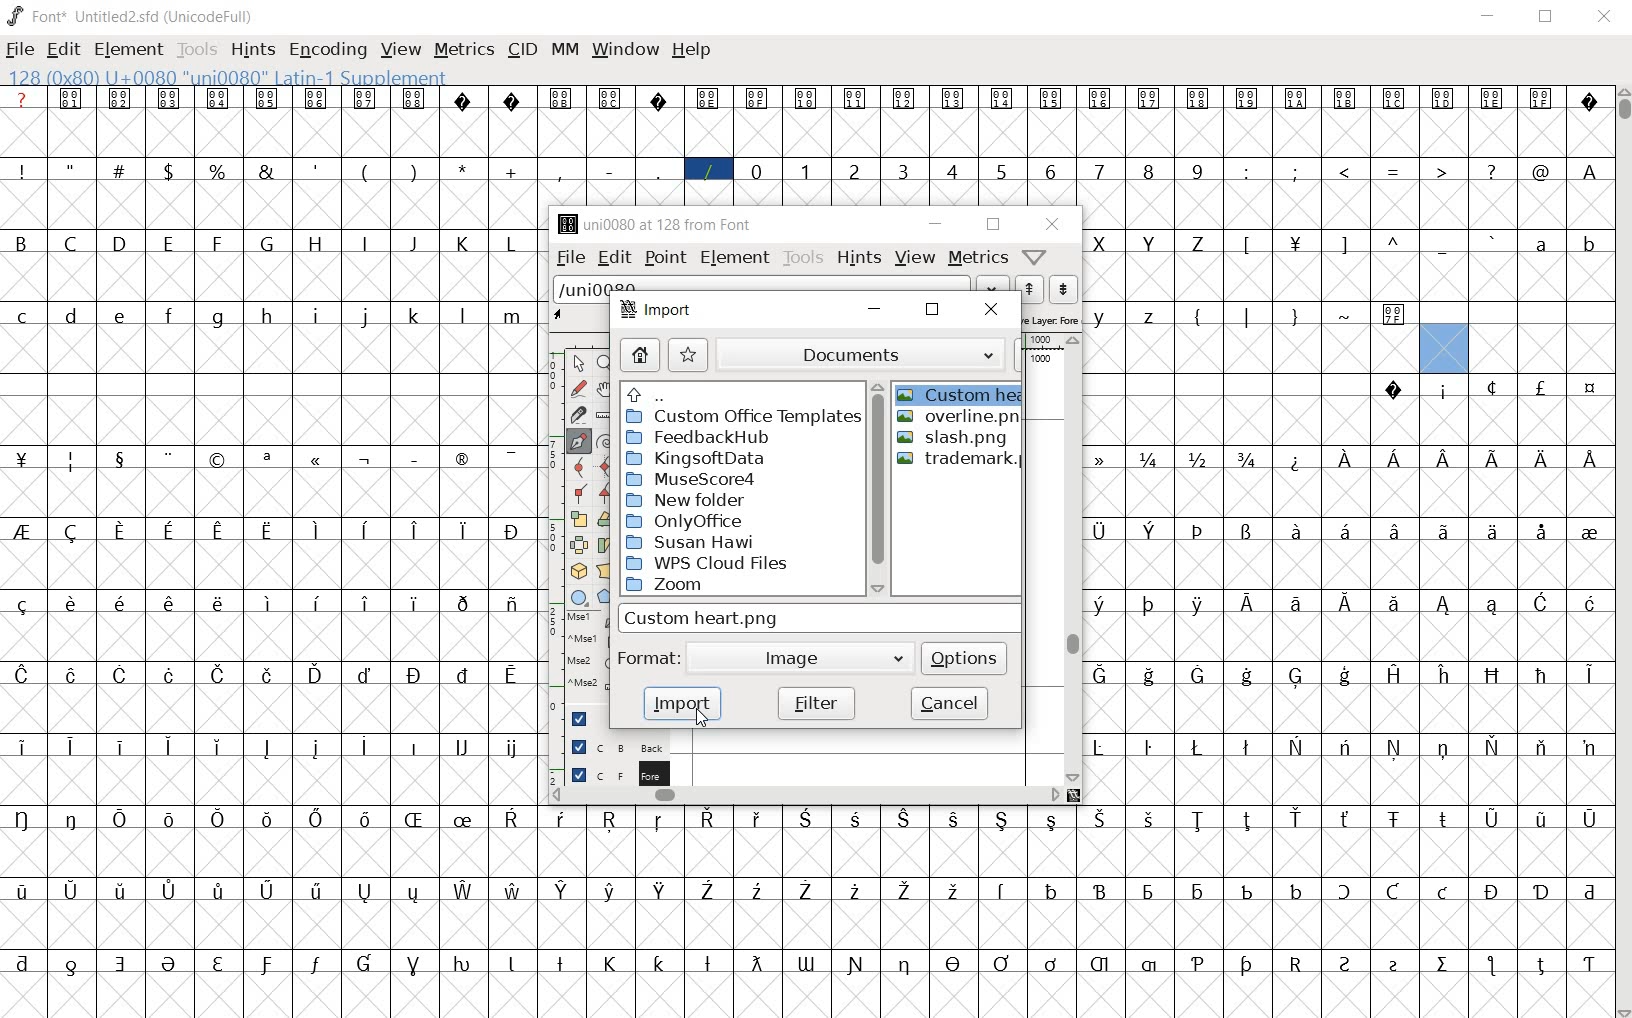 This screenshot has width=1632, height=1018. What do you see at coordinates (1443, 247) in the screenshot?
I see `glyph` at bounding box center [1443, 247].